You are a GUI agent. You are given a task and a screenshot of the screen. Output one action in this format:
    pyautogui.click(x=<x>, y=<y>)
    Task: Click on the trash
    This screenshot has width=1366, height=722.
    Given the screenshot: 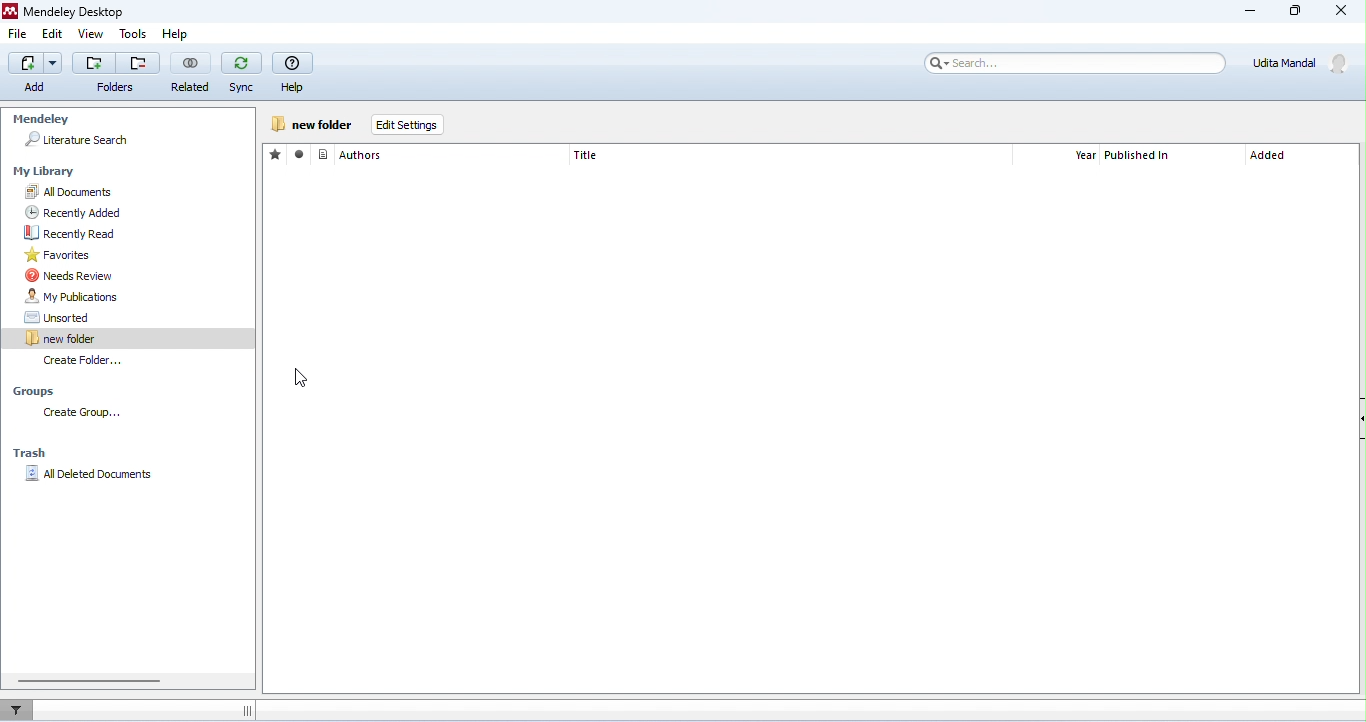 What is the action you would take?
    pyautogui.click(x=30, y=452)
    